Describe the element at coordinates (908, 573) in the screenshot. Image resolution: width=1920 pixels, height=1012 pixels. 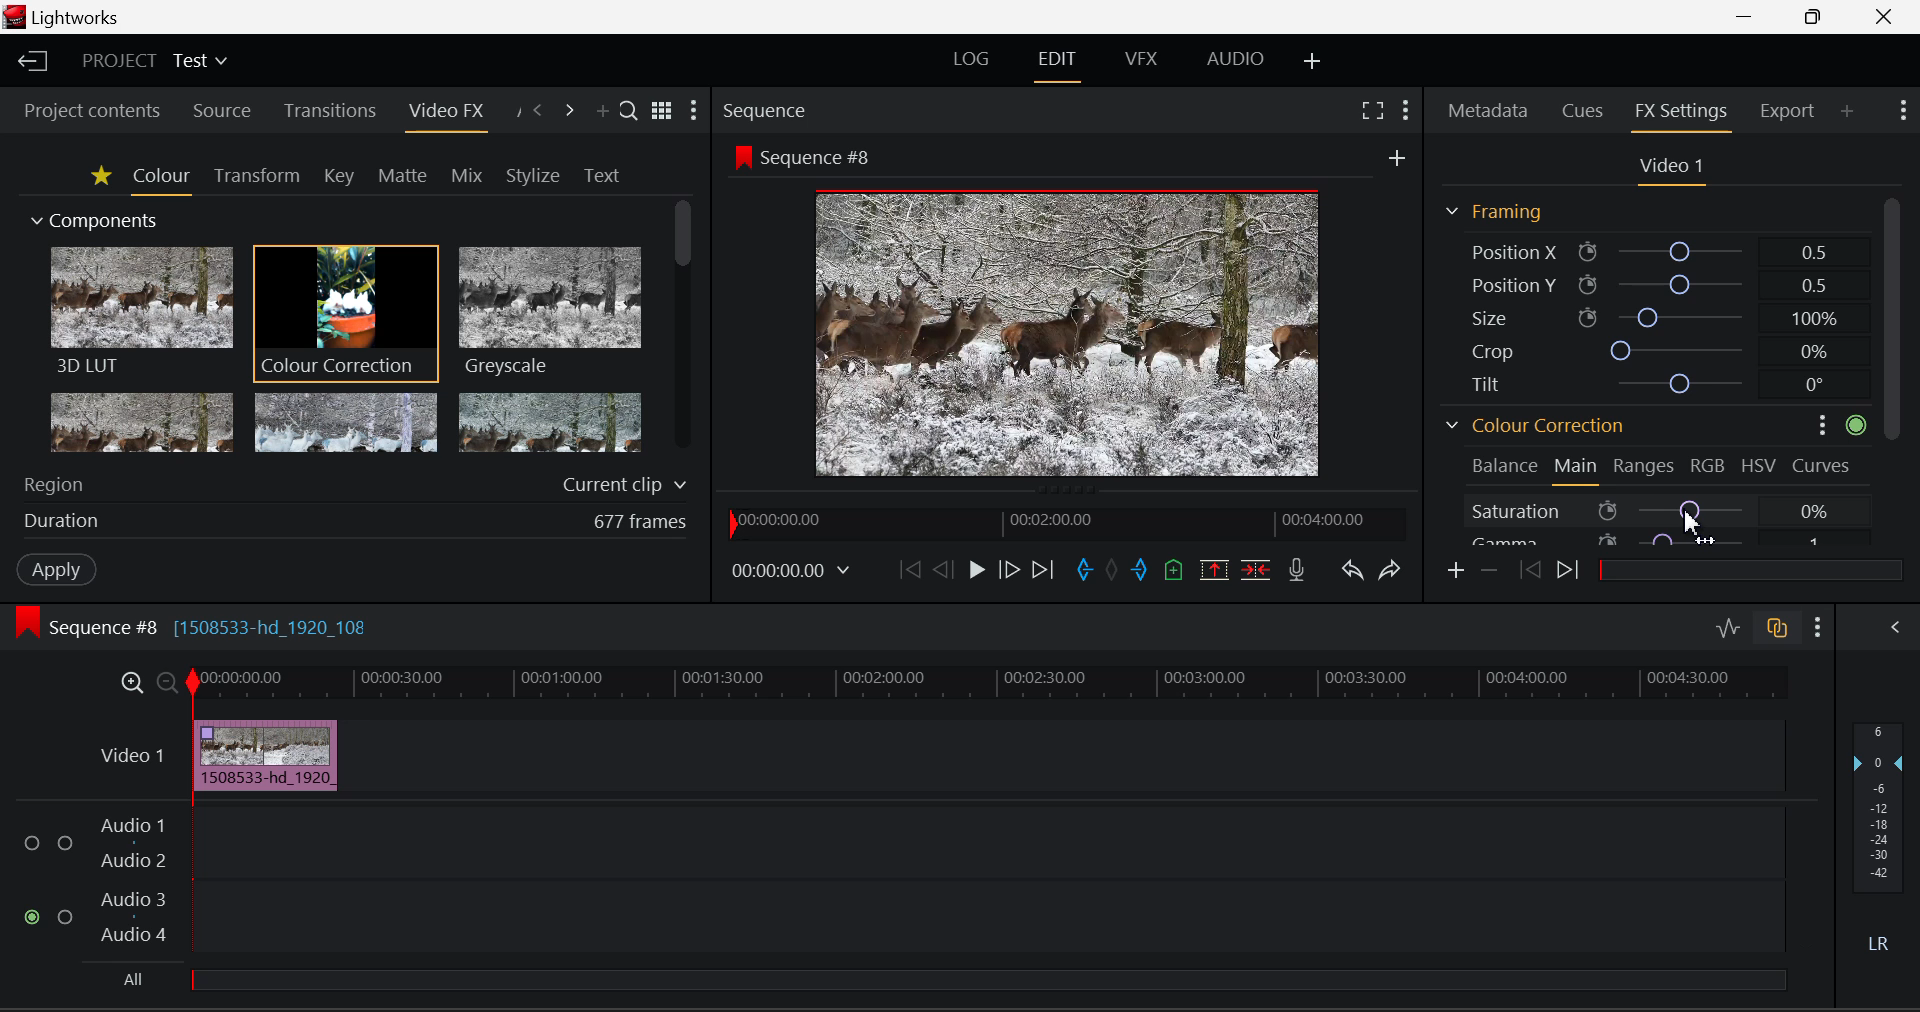
I see `To Start` at that location.